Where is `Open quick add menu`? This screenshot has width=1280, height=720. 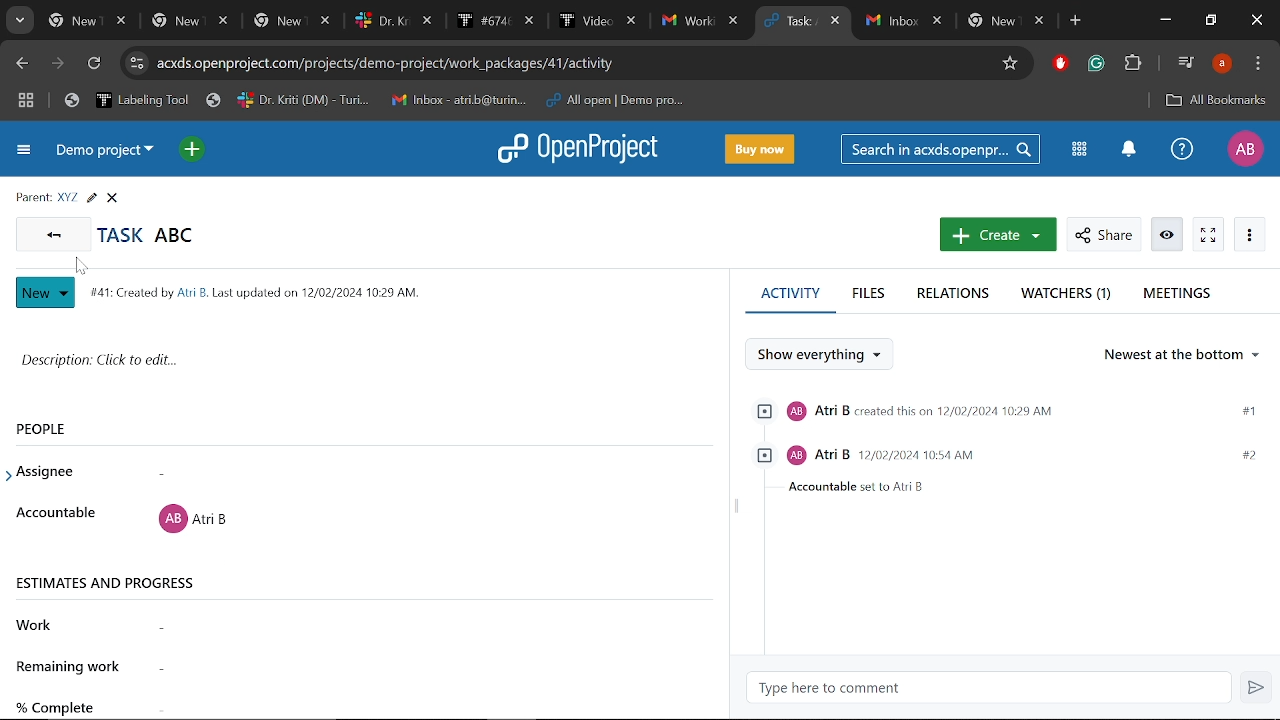 Open quick add menu is located at coordinates (190, 149).